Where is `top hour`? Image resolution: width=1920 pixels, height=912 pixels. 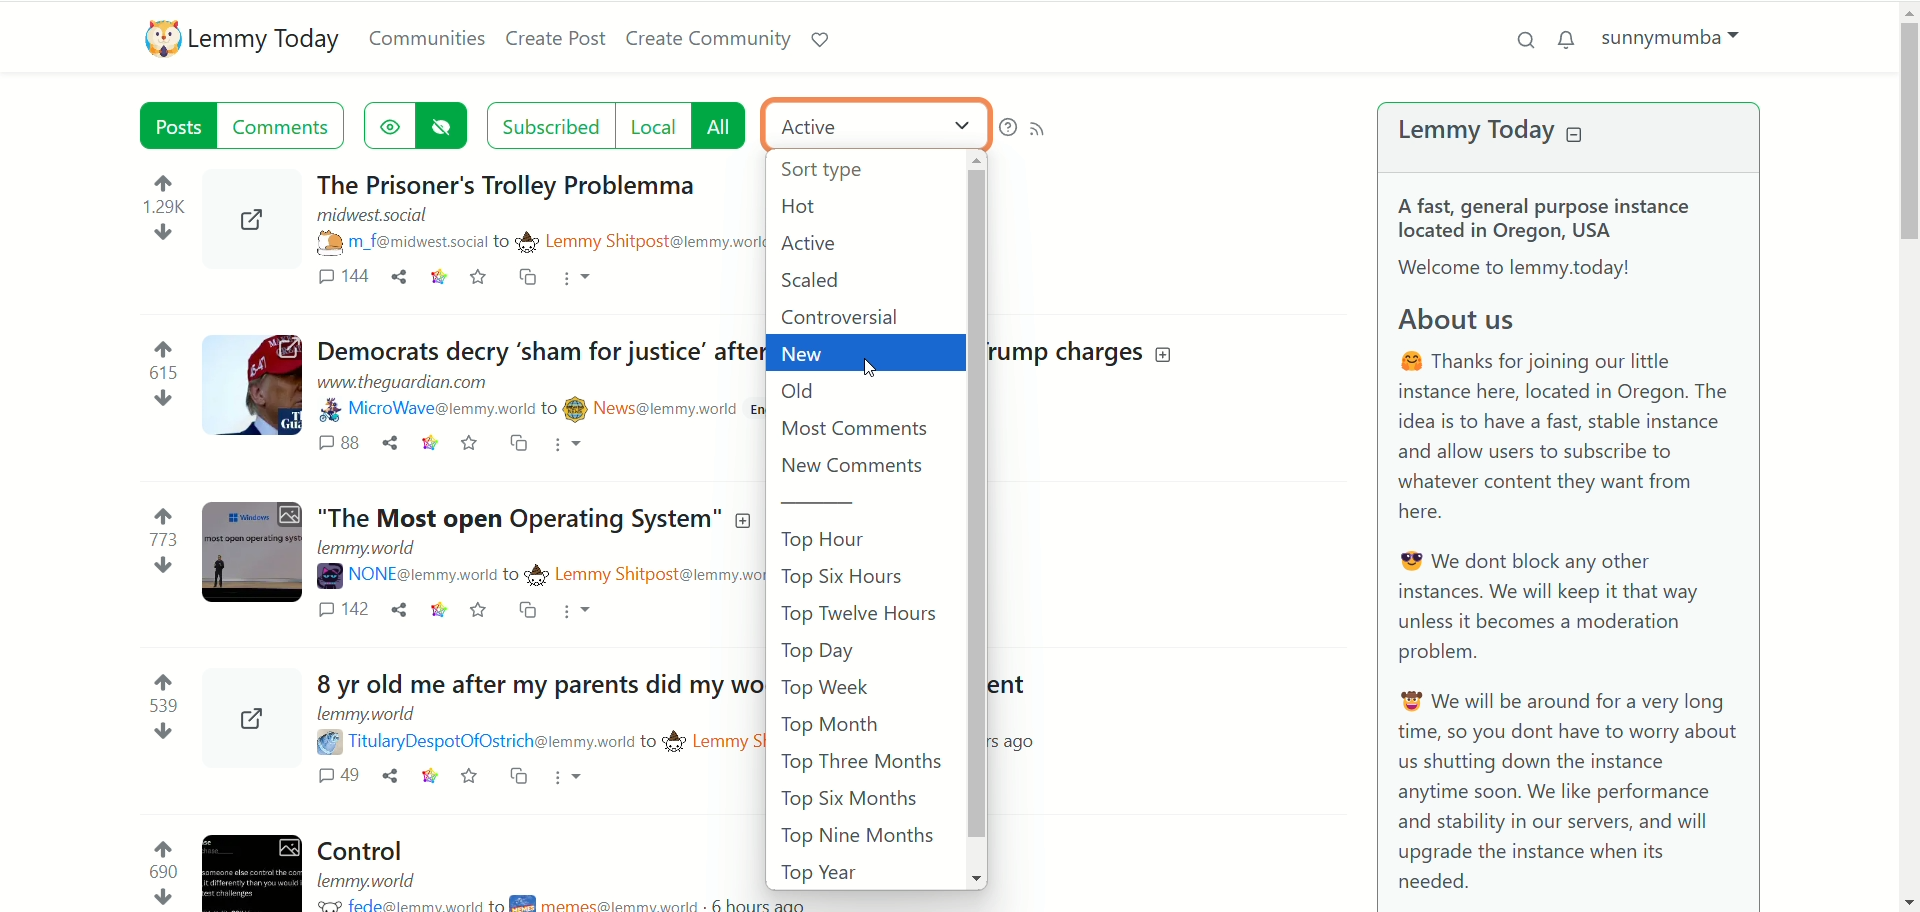
top hour is located at coordinates (833, 541).